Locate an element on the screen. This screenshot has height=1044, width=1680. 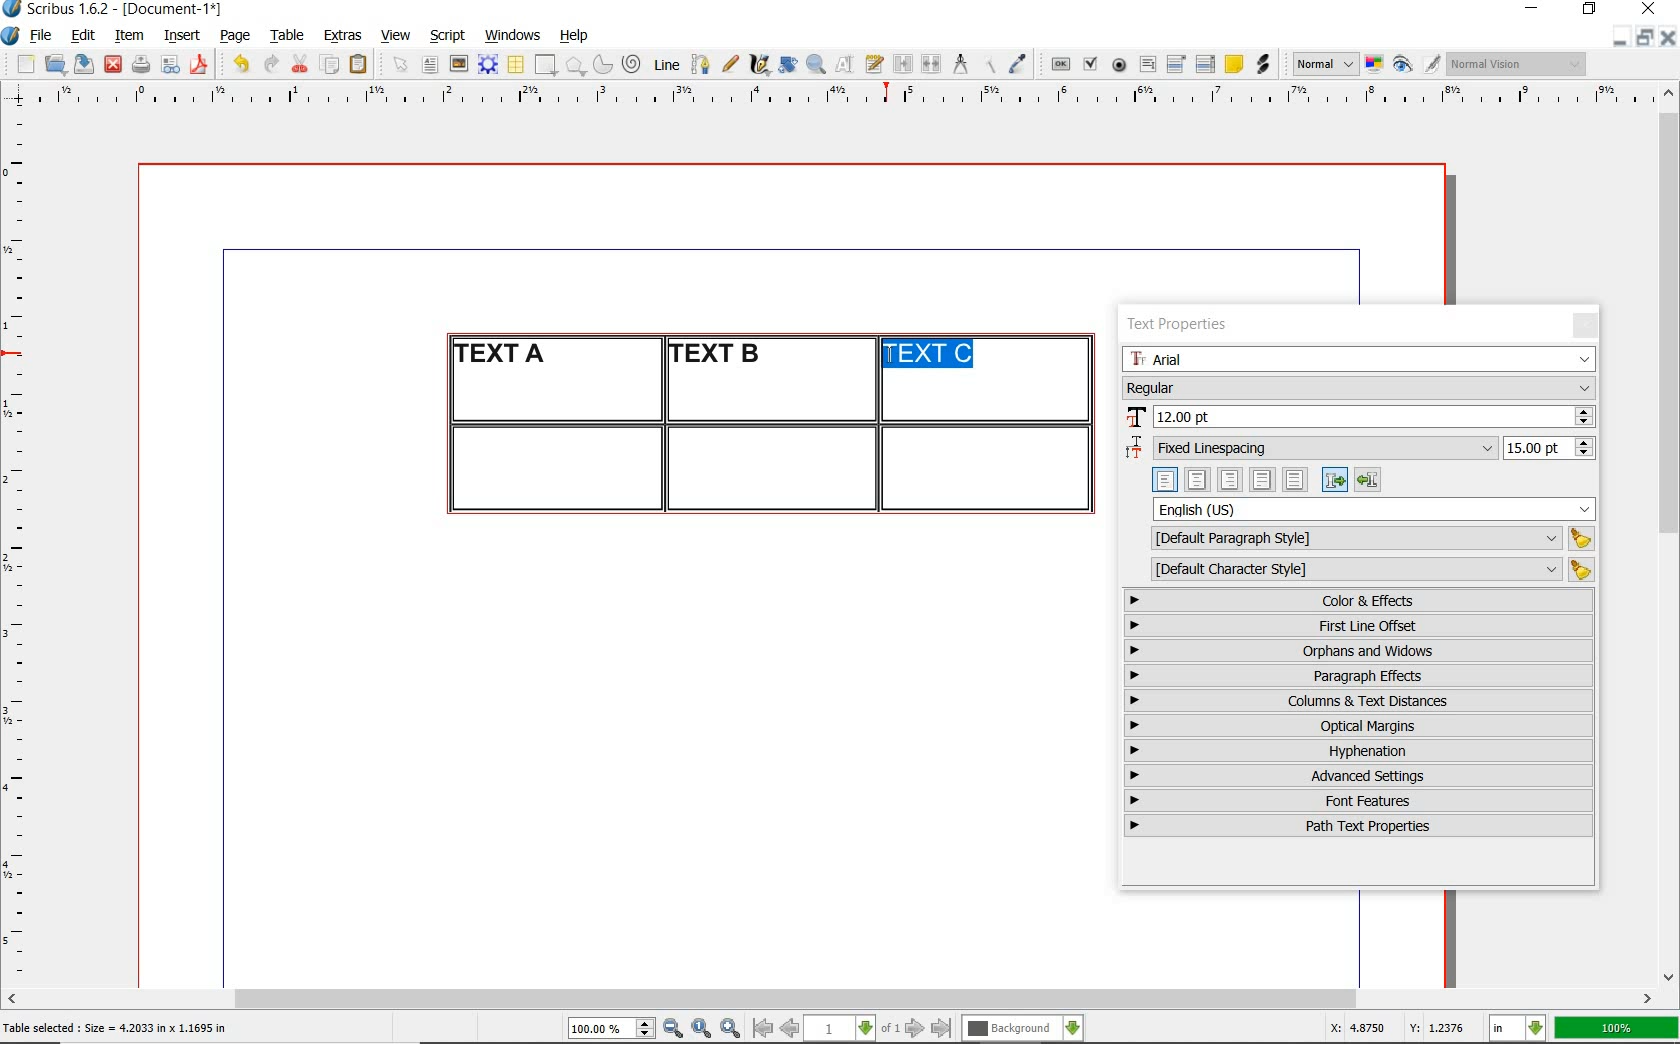
close is located at coordinates (113, 65).